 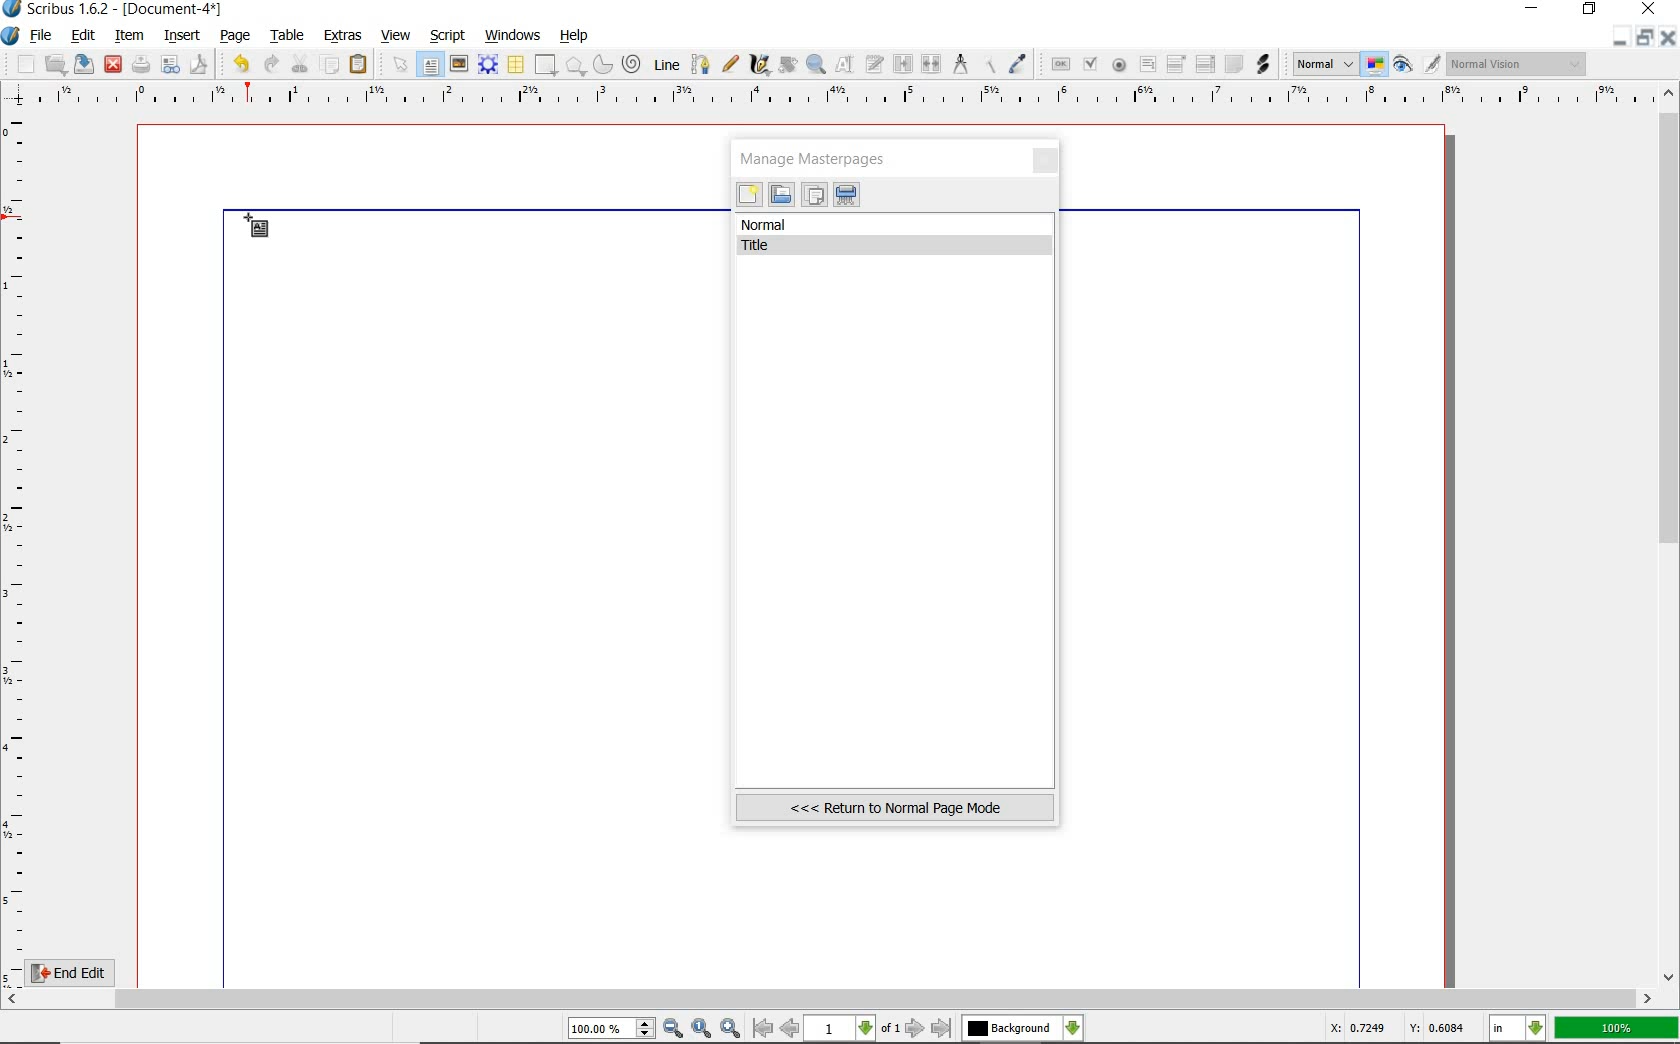 I want to click on preflight verifier, so click(x=171, y=66).